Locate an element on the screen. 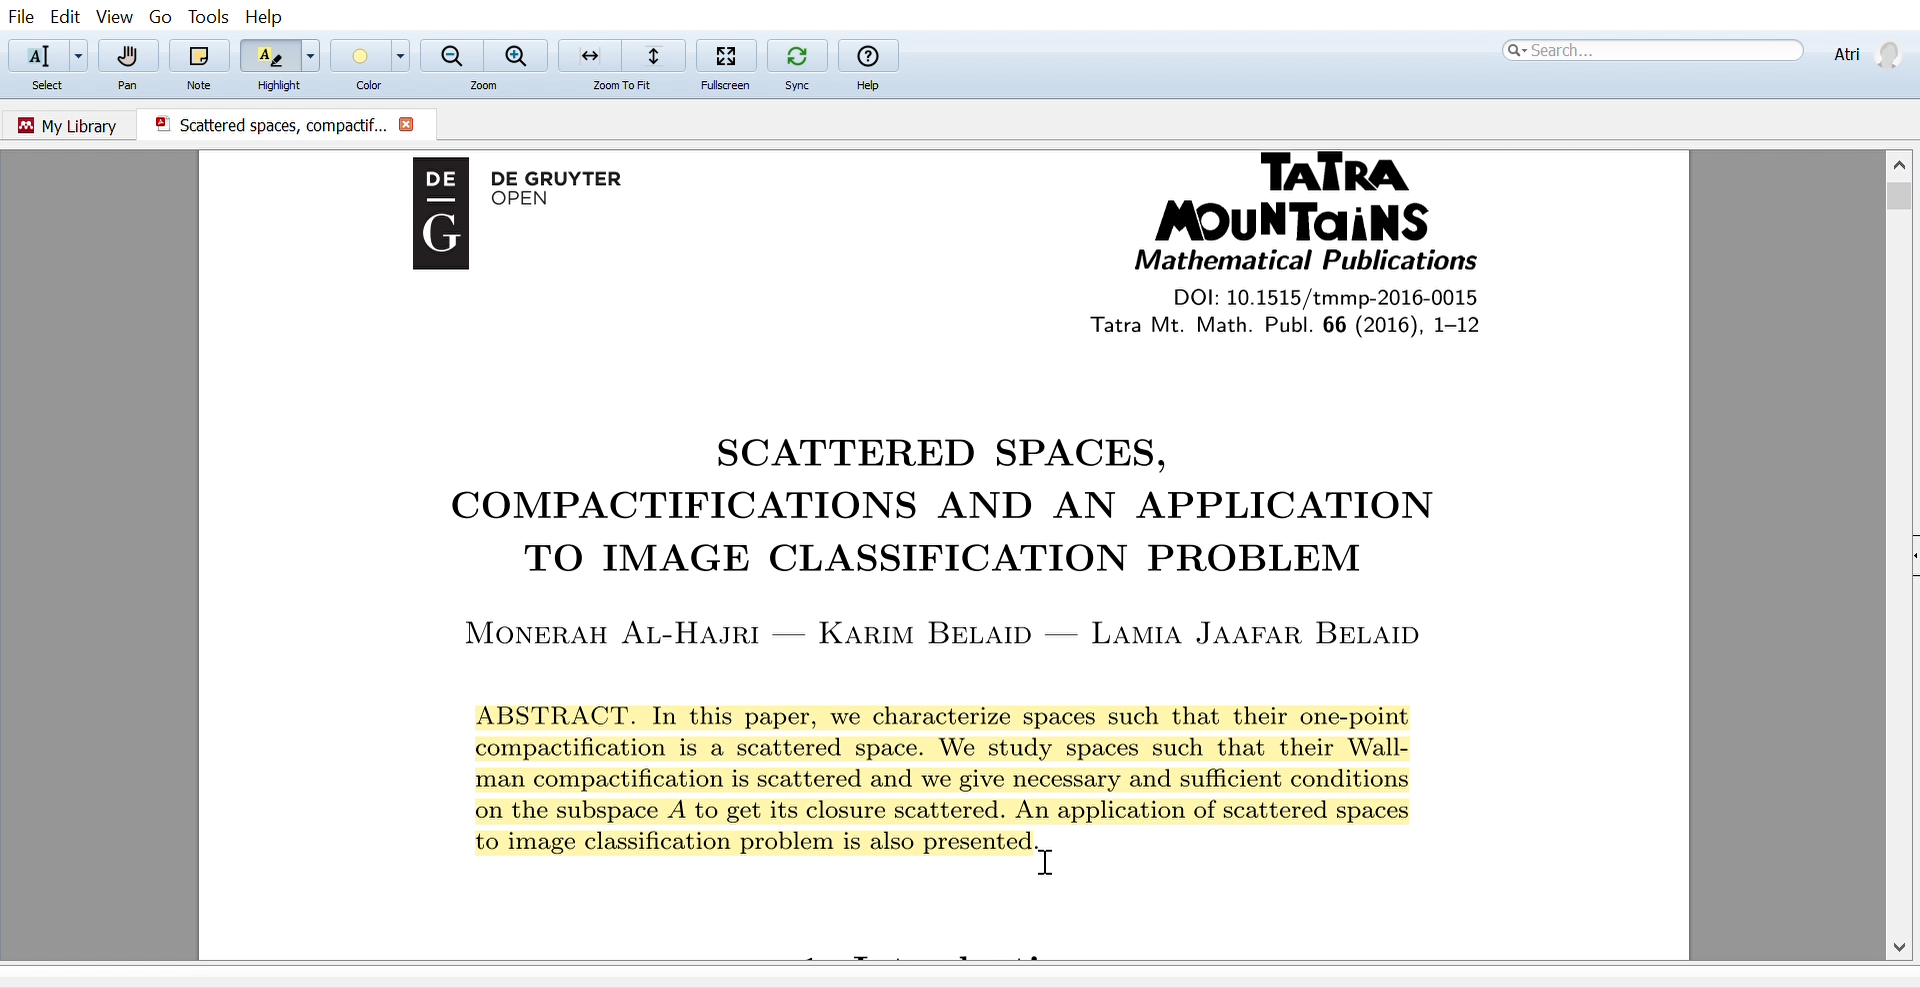  Zoom in is located at coordinates (518, 55).